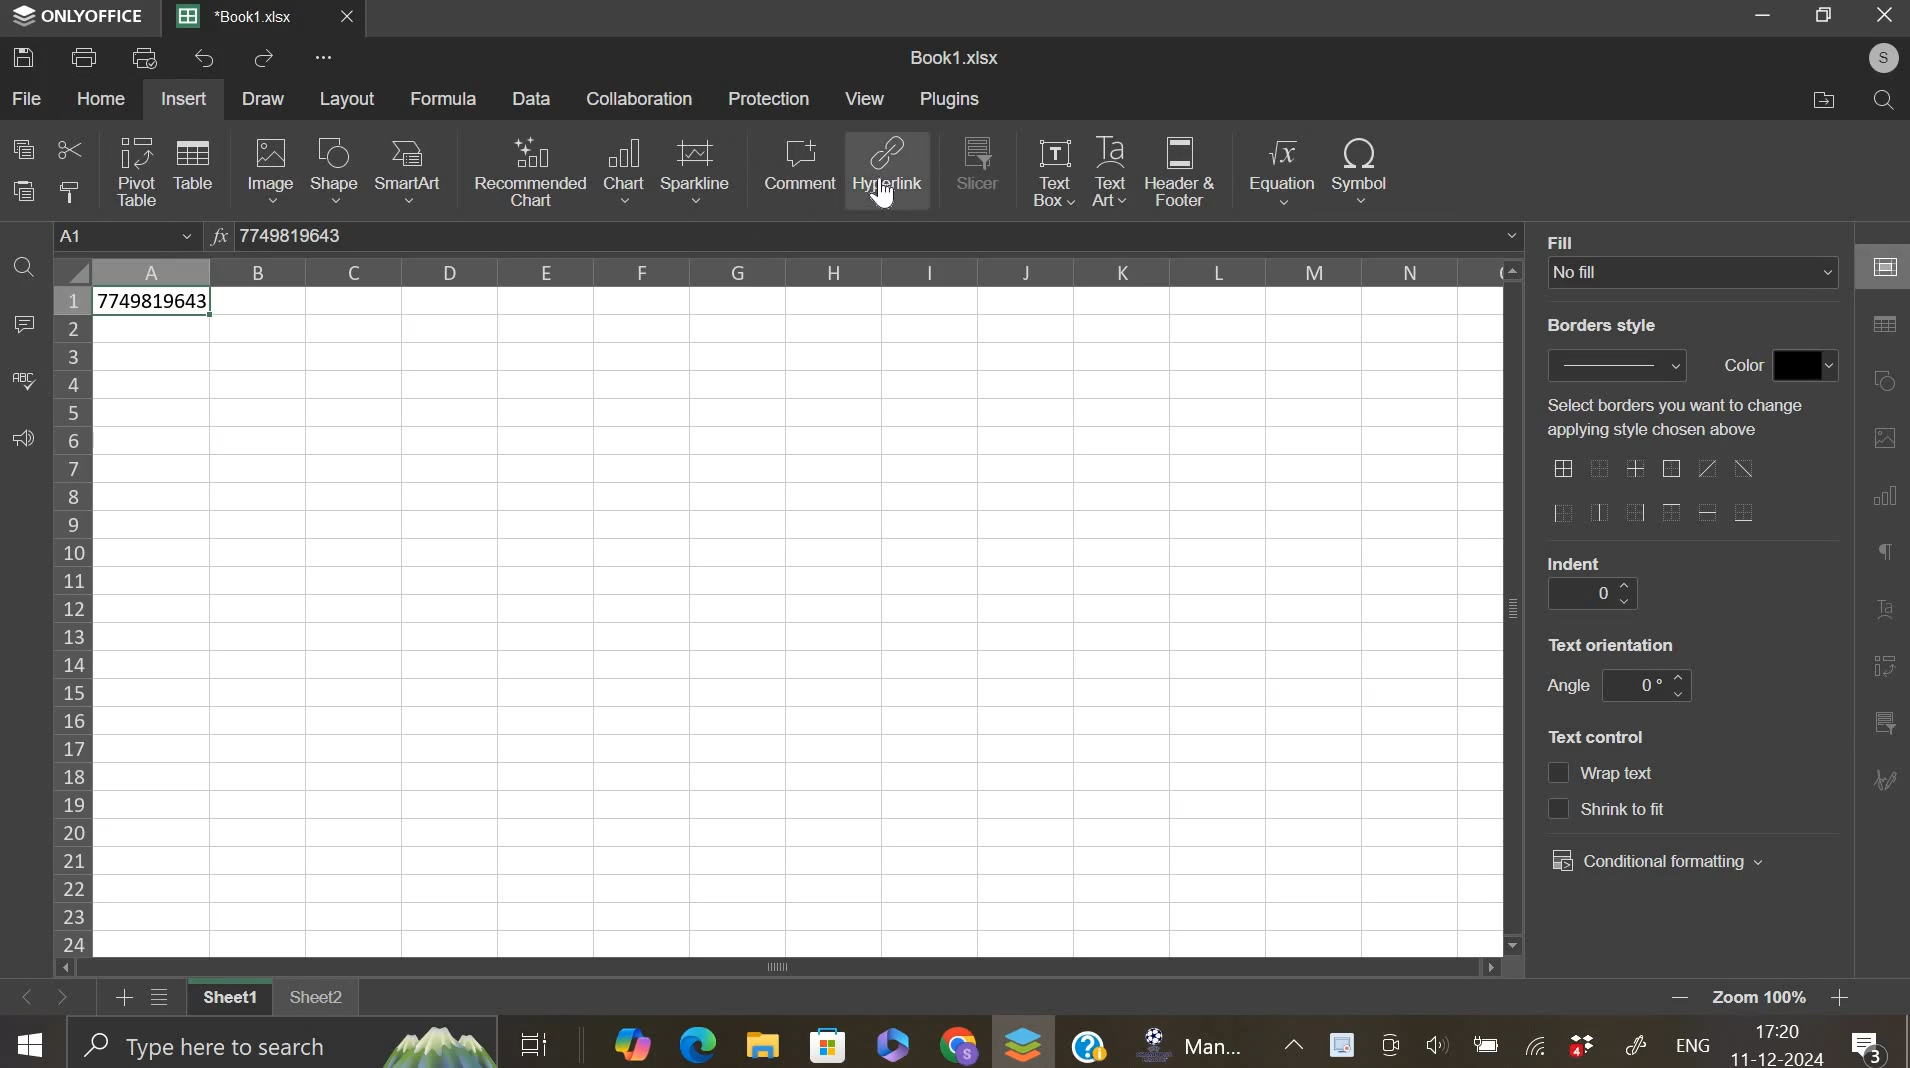  What do you see at coordinates (1880, 512) in the screenshot?
I see `right side bar` at bounding box center [1880, 512].